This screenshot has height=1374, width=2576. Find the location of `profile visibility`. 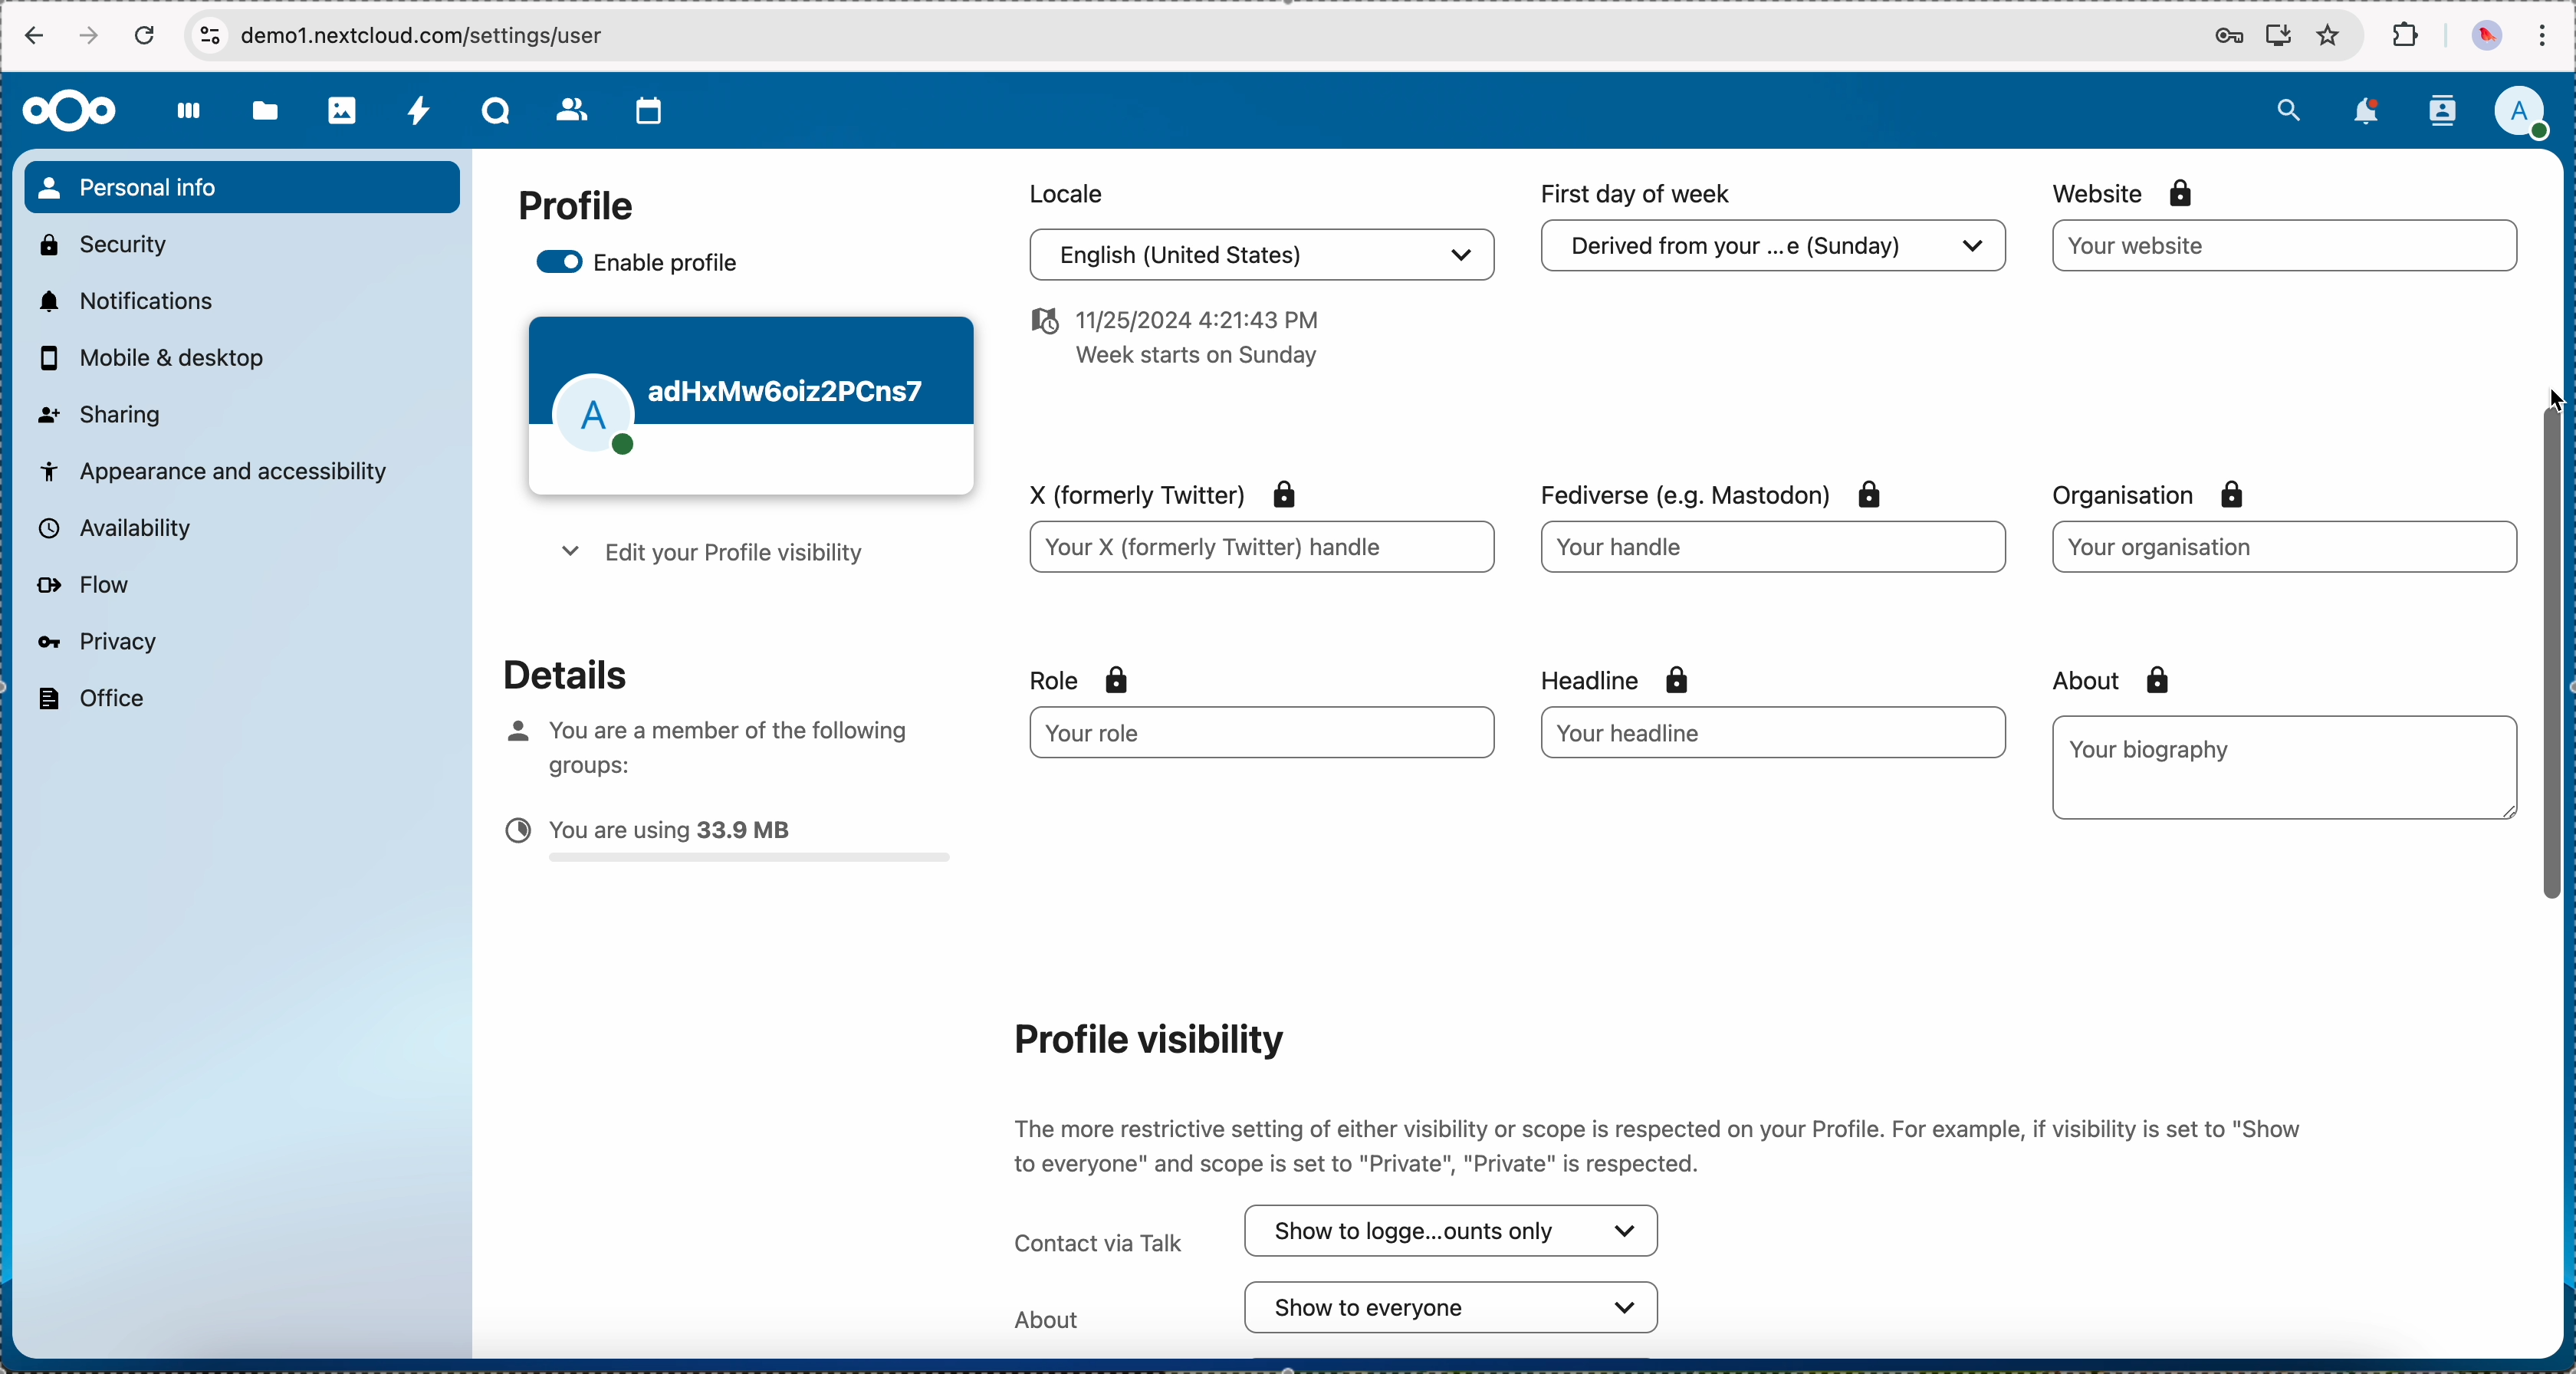

profile visibility is located at coordinates (1146, 1038).